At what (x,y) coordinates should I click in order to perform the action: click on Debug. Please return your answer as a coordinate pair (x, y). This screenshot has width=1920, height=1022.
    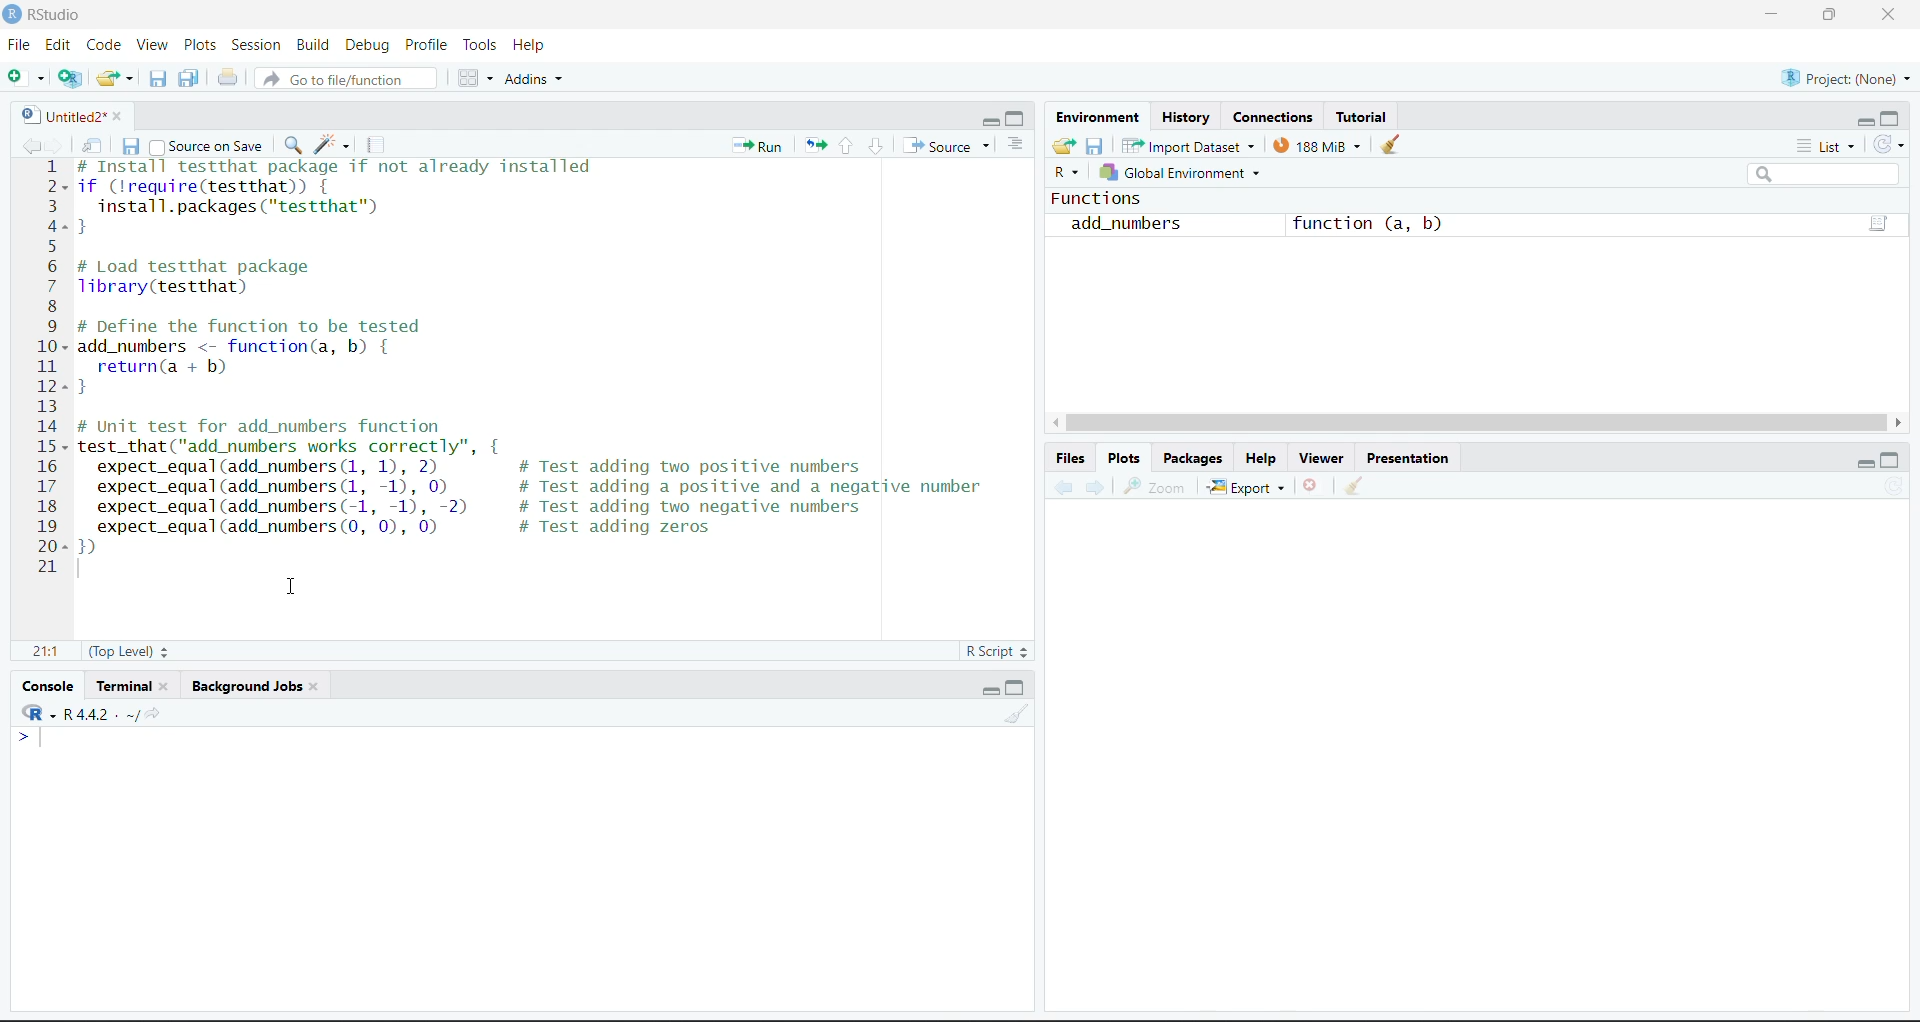
    Looking at the image, I should click on (367, 44).